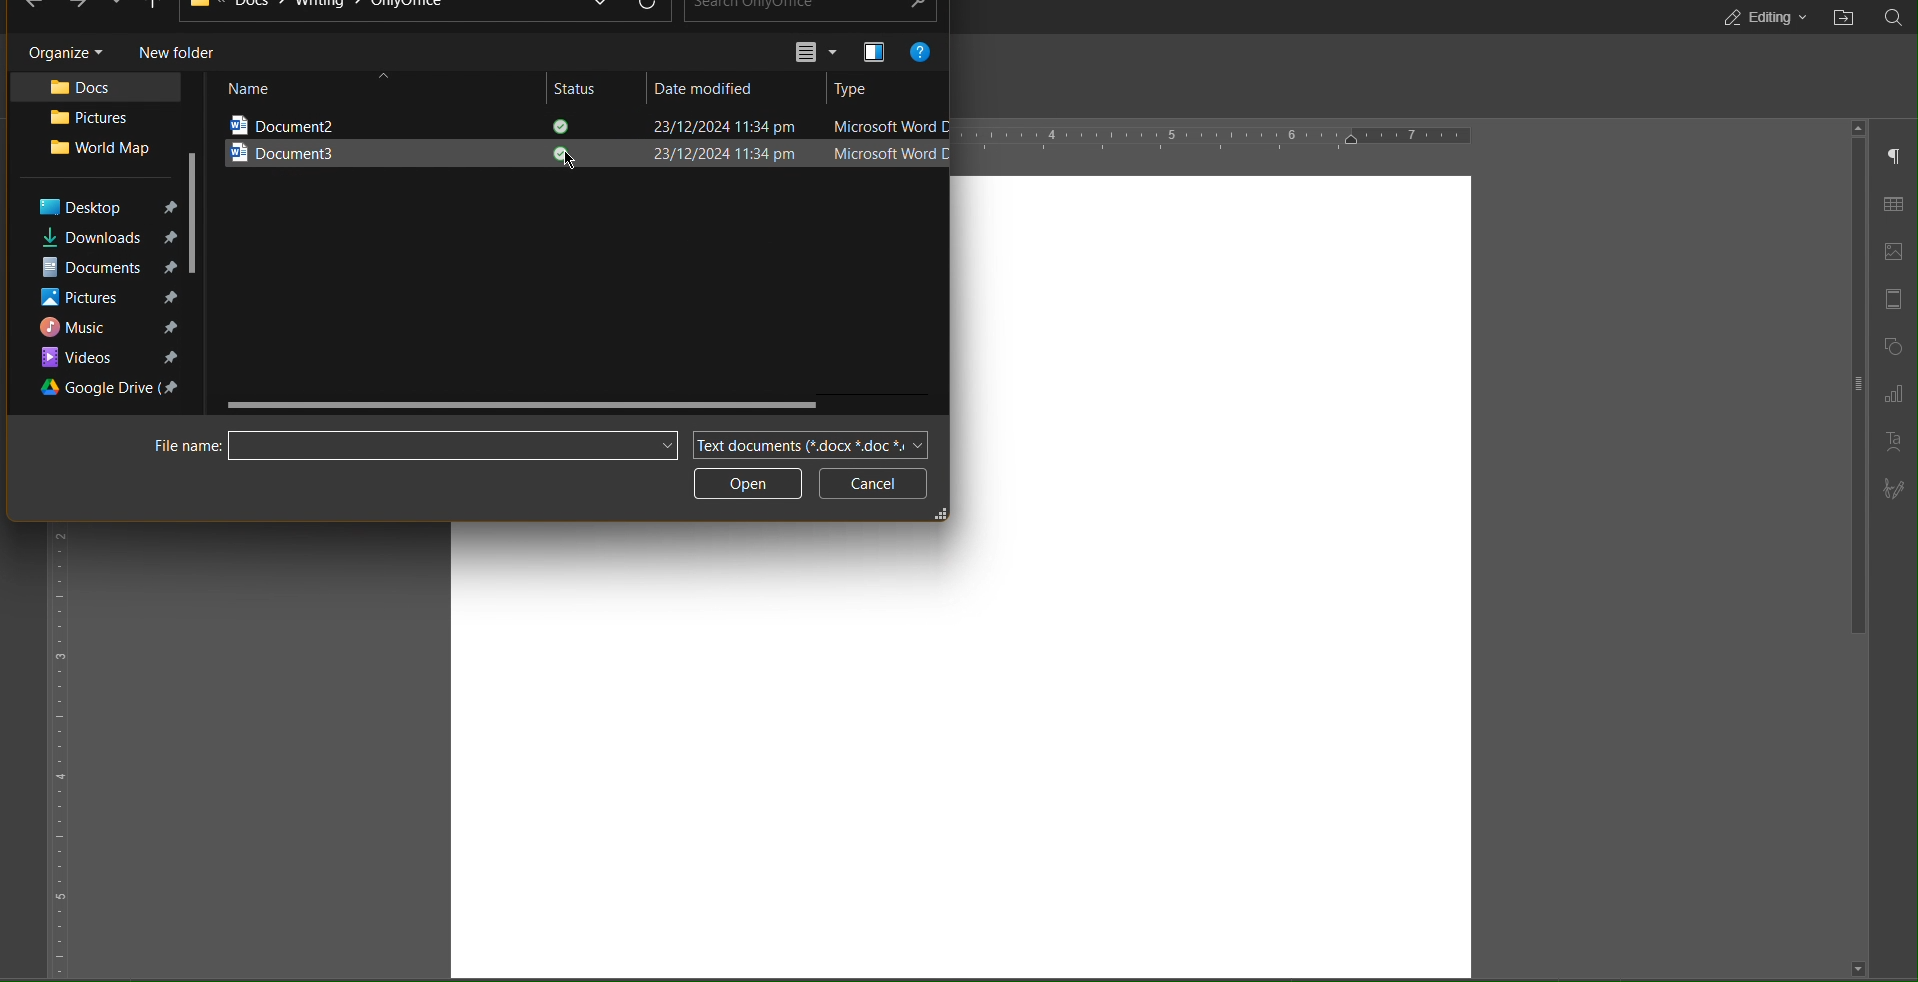 This screenshot has width=1918, height=982. What do you see at coordinates (1896, 156) in the screenshot?
I see `Paragraph Settings` at bounding box center [1896, 156].